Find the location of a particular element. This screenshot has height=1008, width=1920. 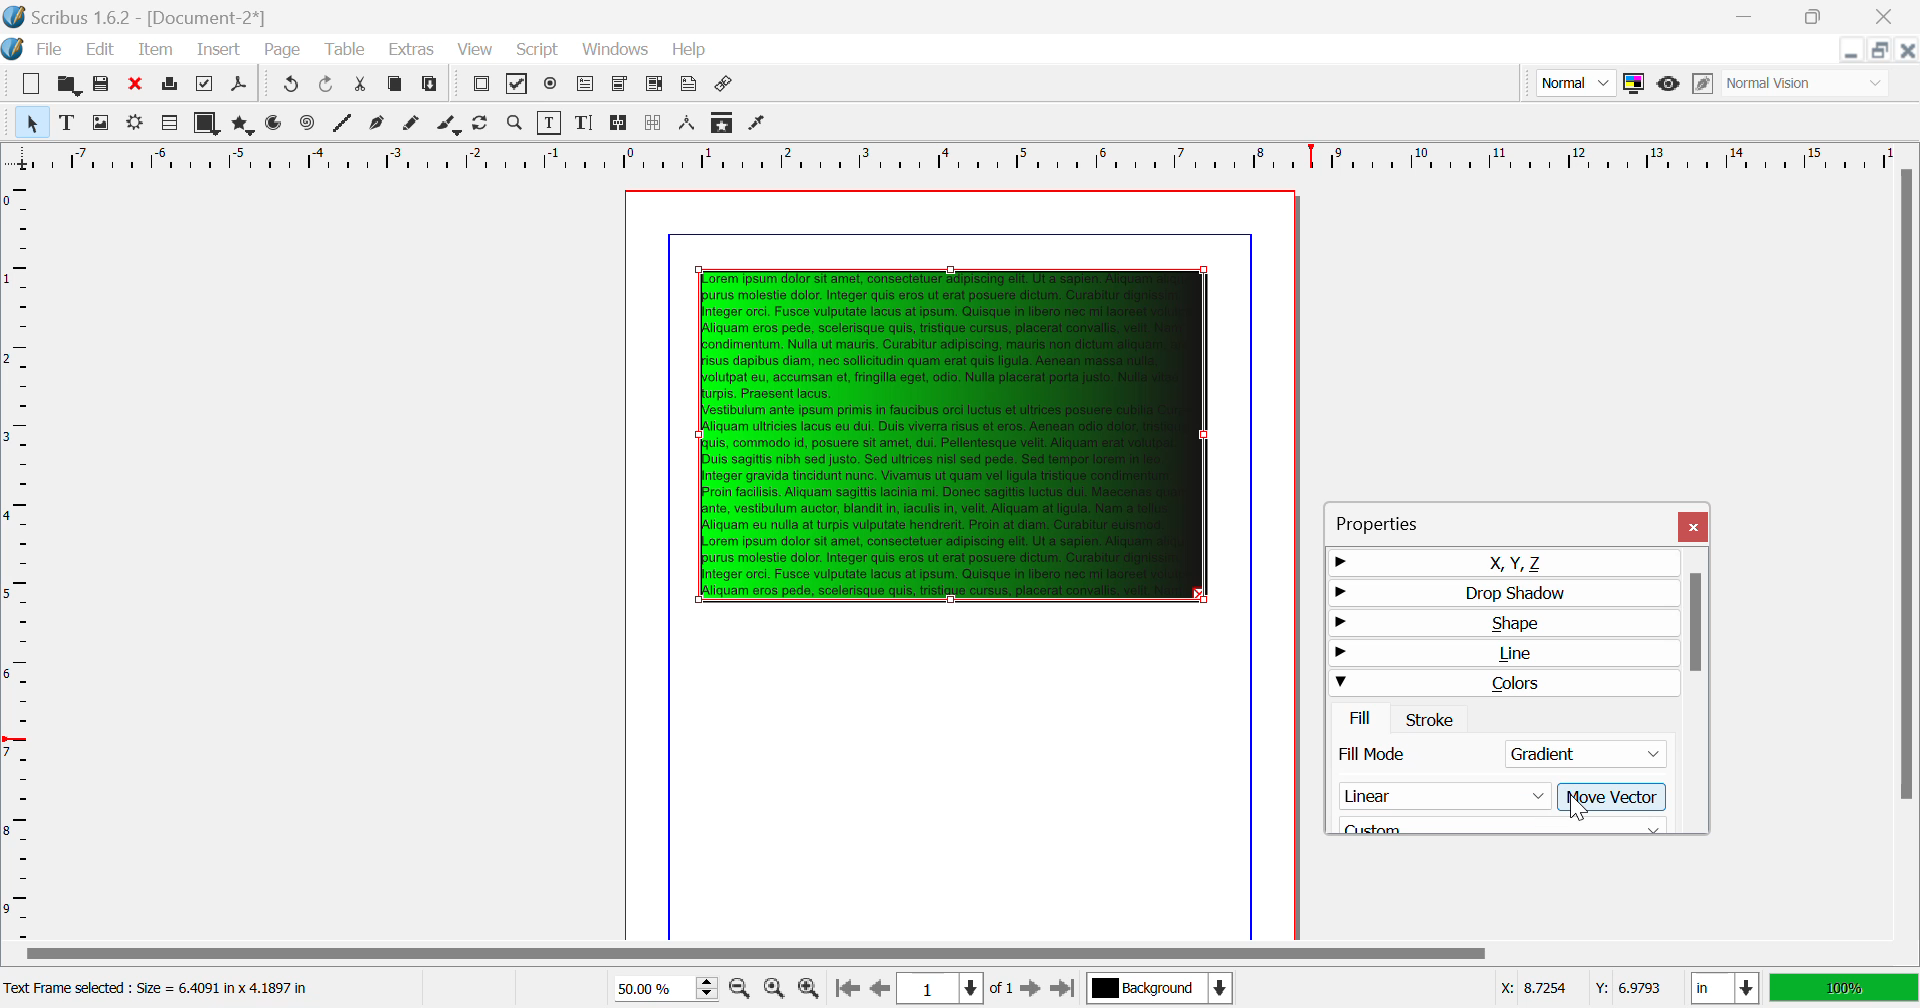

Preview Mode is located at coordinates (1574, 82).